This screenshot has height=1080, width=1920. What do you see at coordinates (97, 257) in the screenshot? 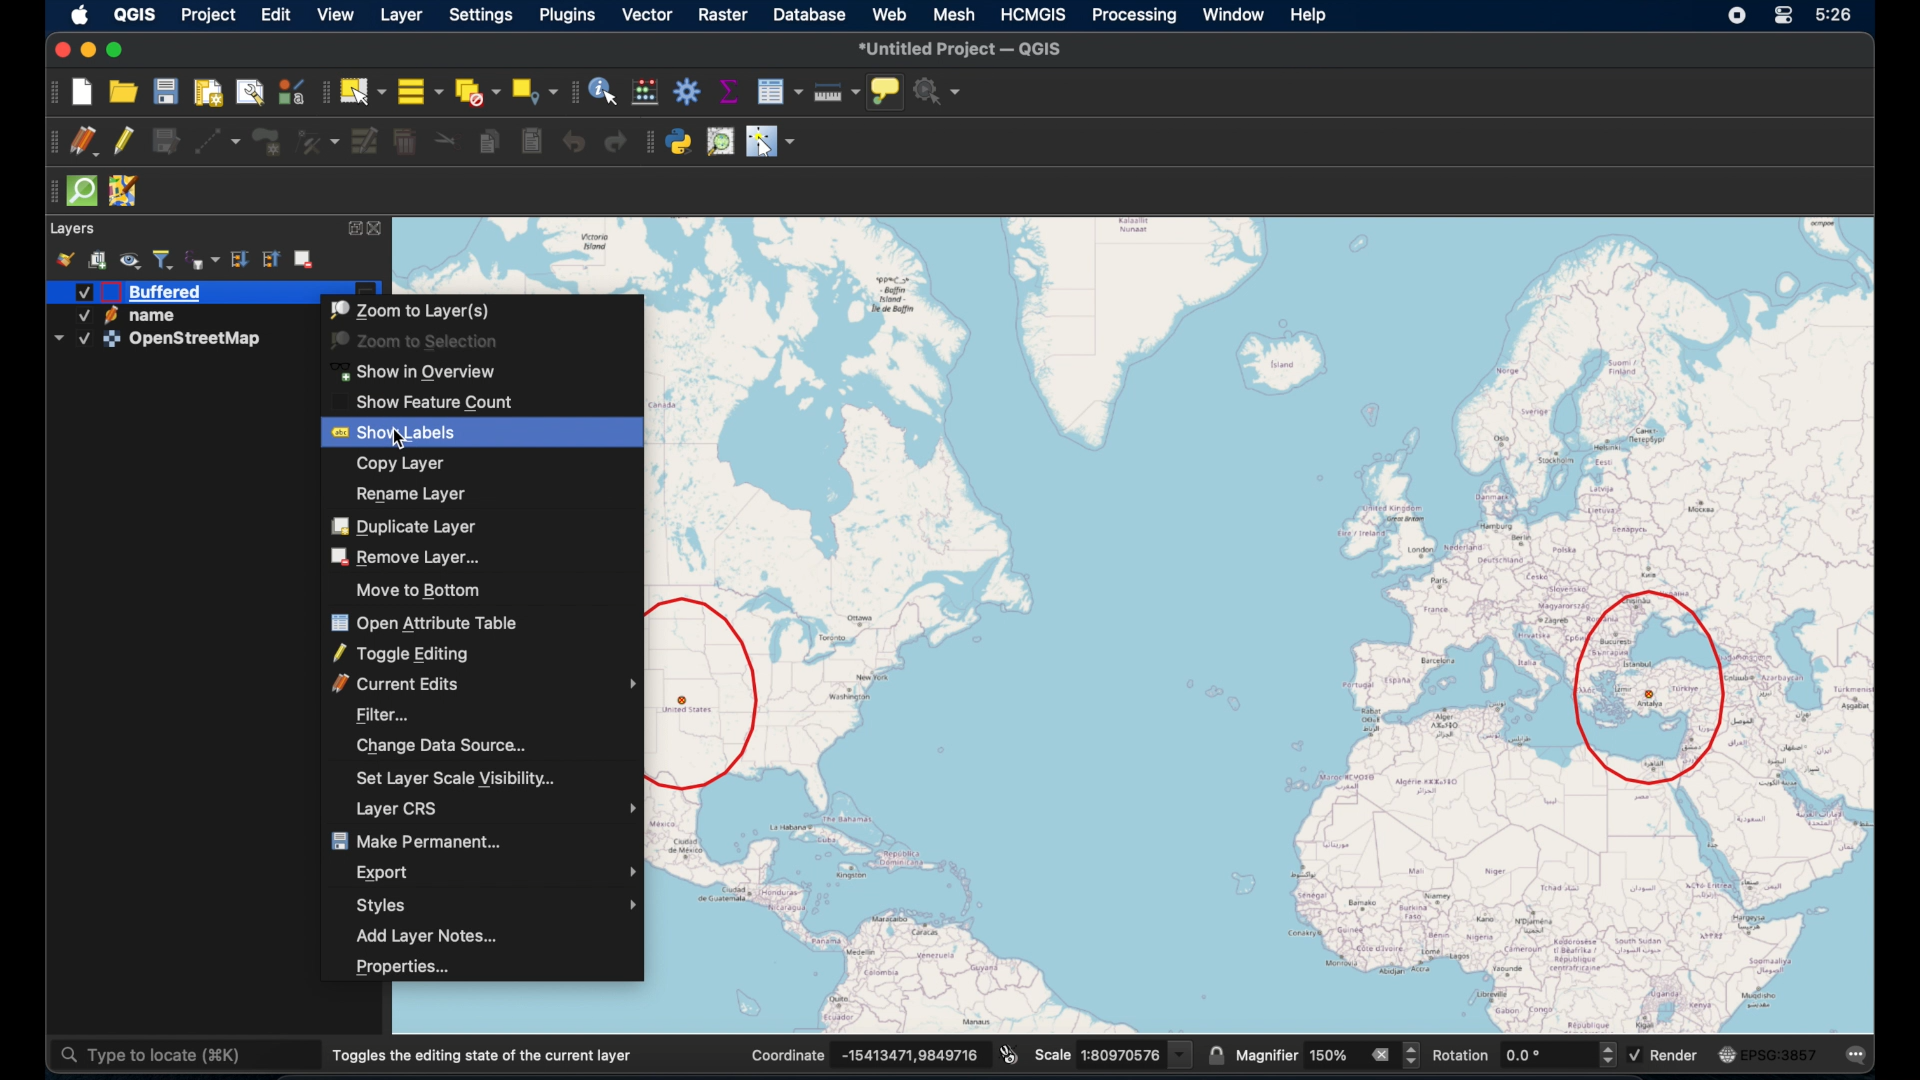
I see `add group` at bounding box center [97, 257].